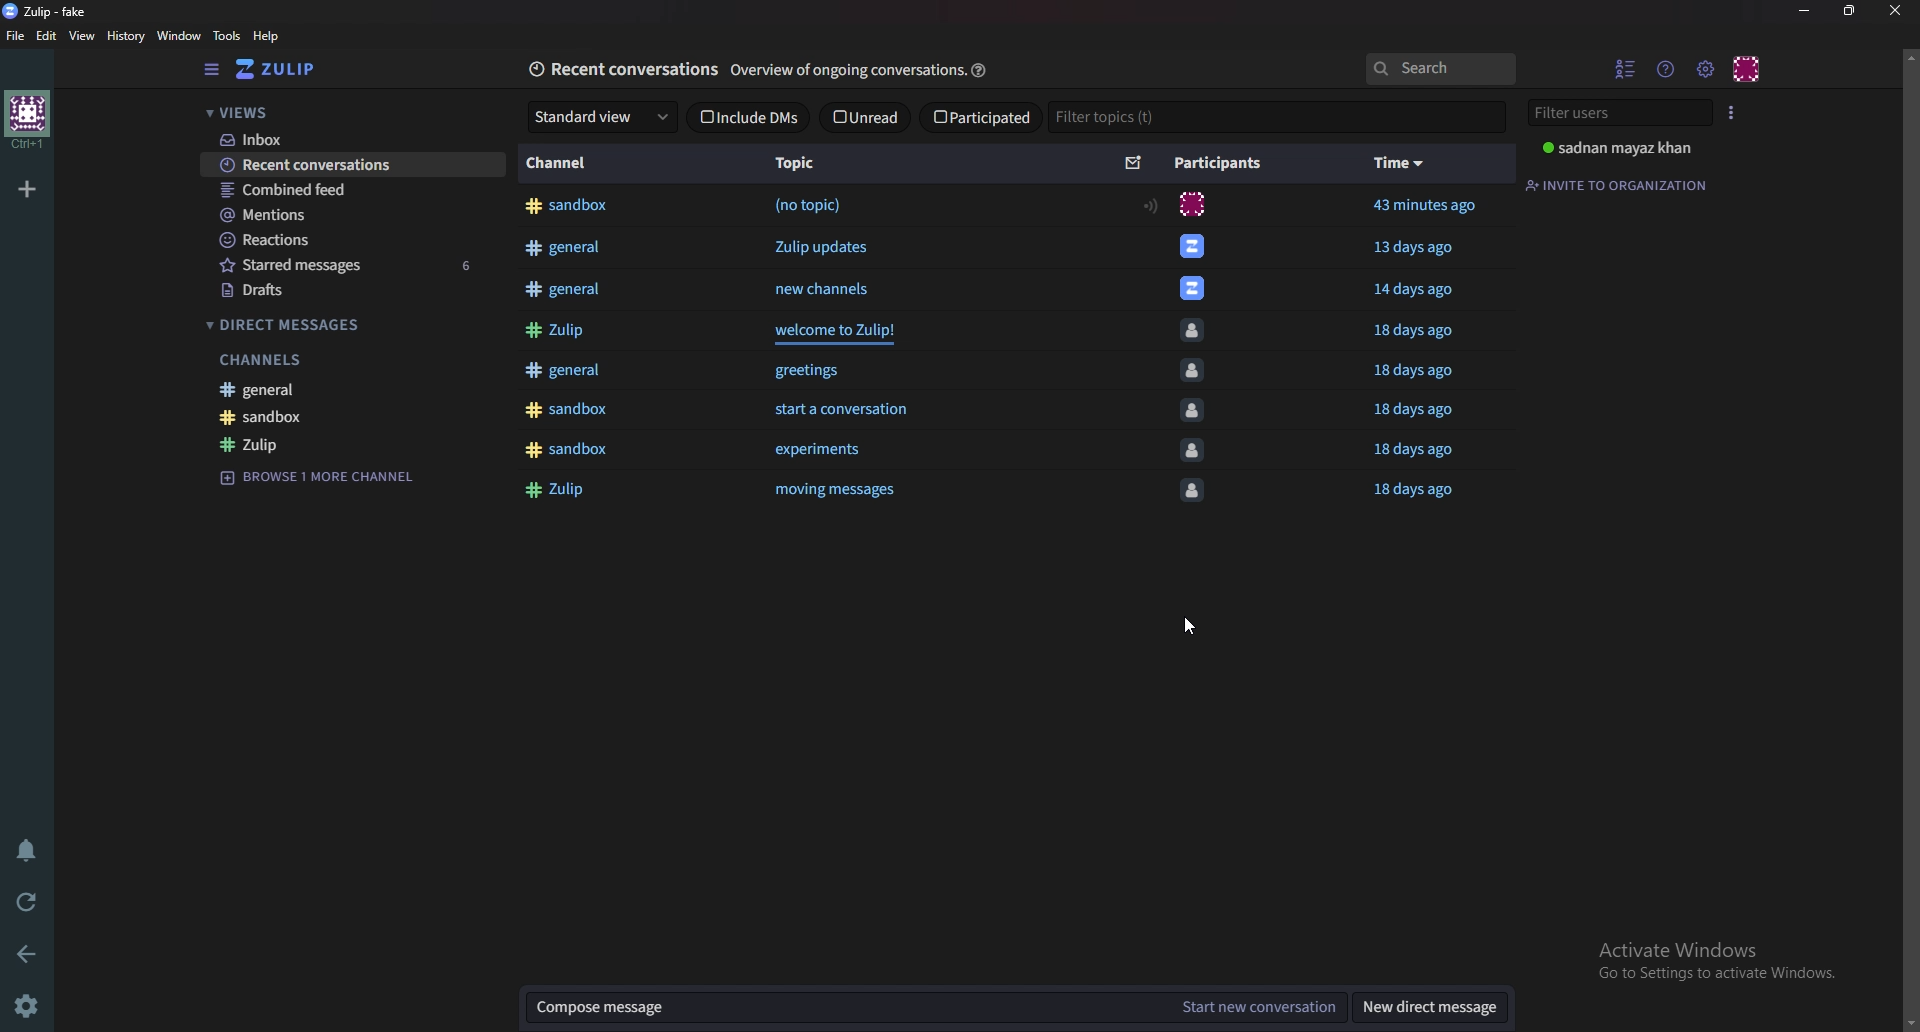  Describe the element at coordinates (266, 36) in the screenshot. I see `help` at that location.